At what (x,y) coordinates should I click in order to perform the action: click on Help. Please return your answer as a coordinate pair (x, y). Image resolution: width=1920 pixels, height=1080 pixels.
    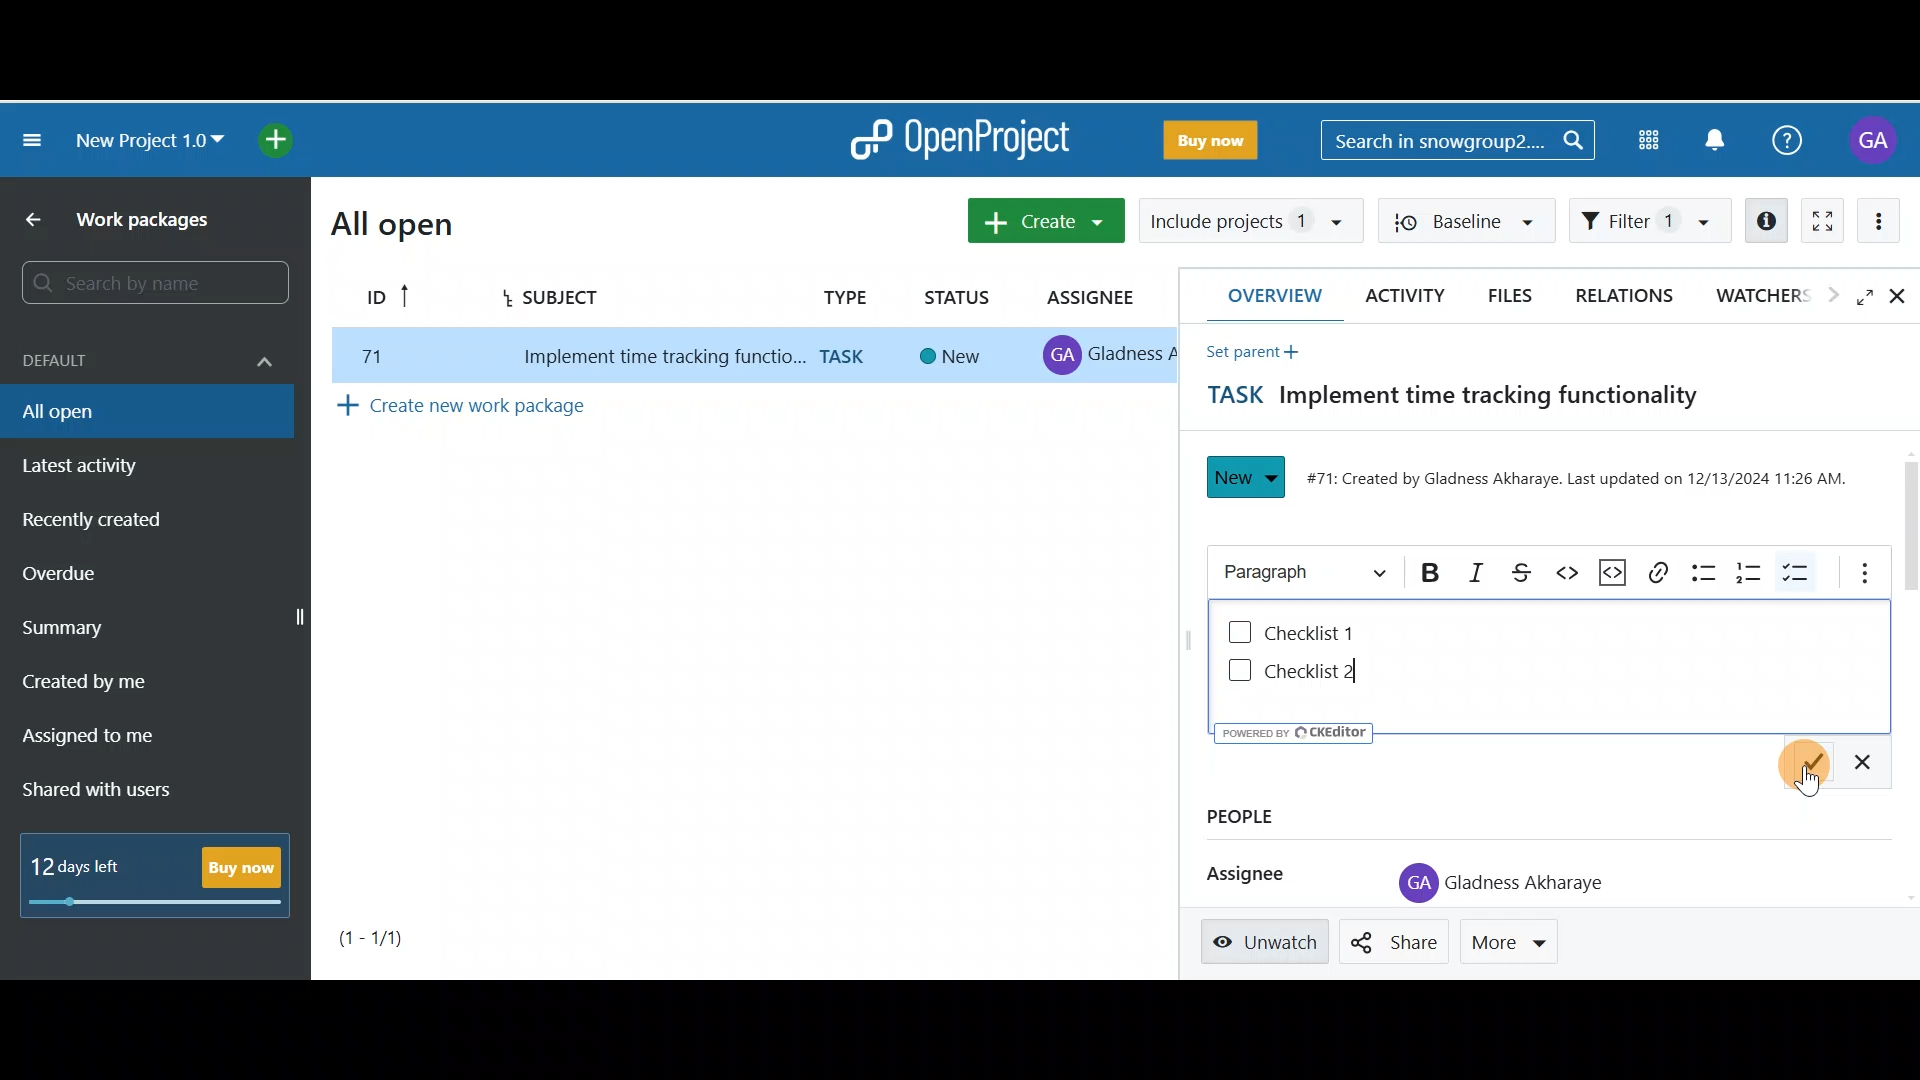
    Looking at the image, I should click on (1792, 147).